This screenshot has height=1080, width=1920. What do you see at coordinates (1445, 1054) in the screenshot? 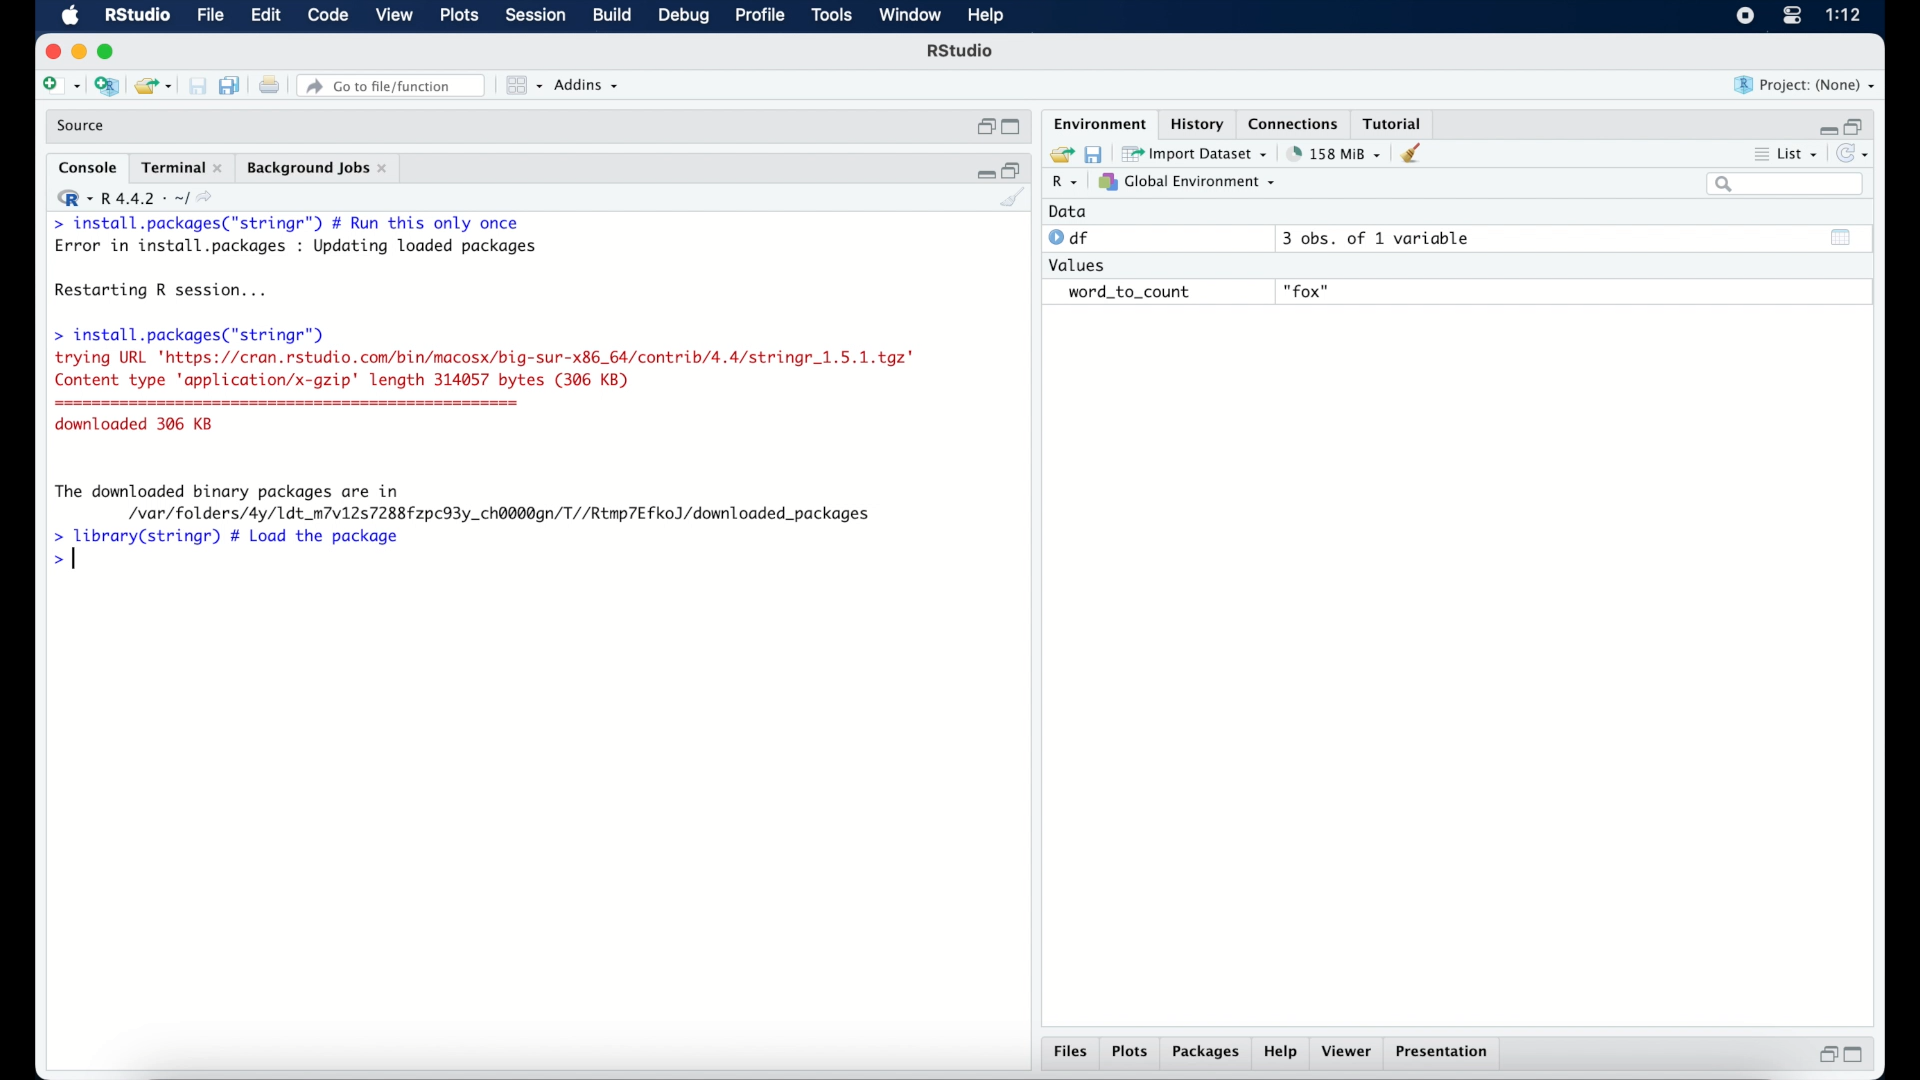
I see `presentation` at bounding box center [1445, 1054].